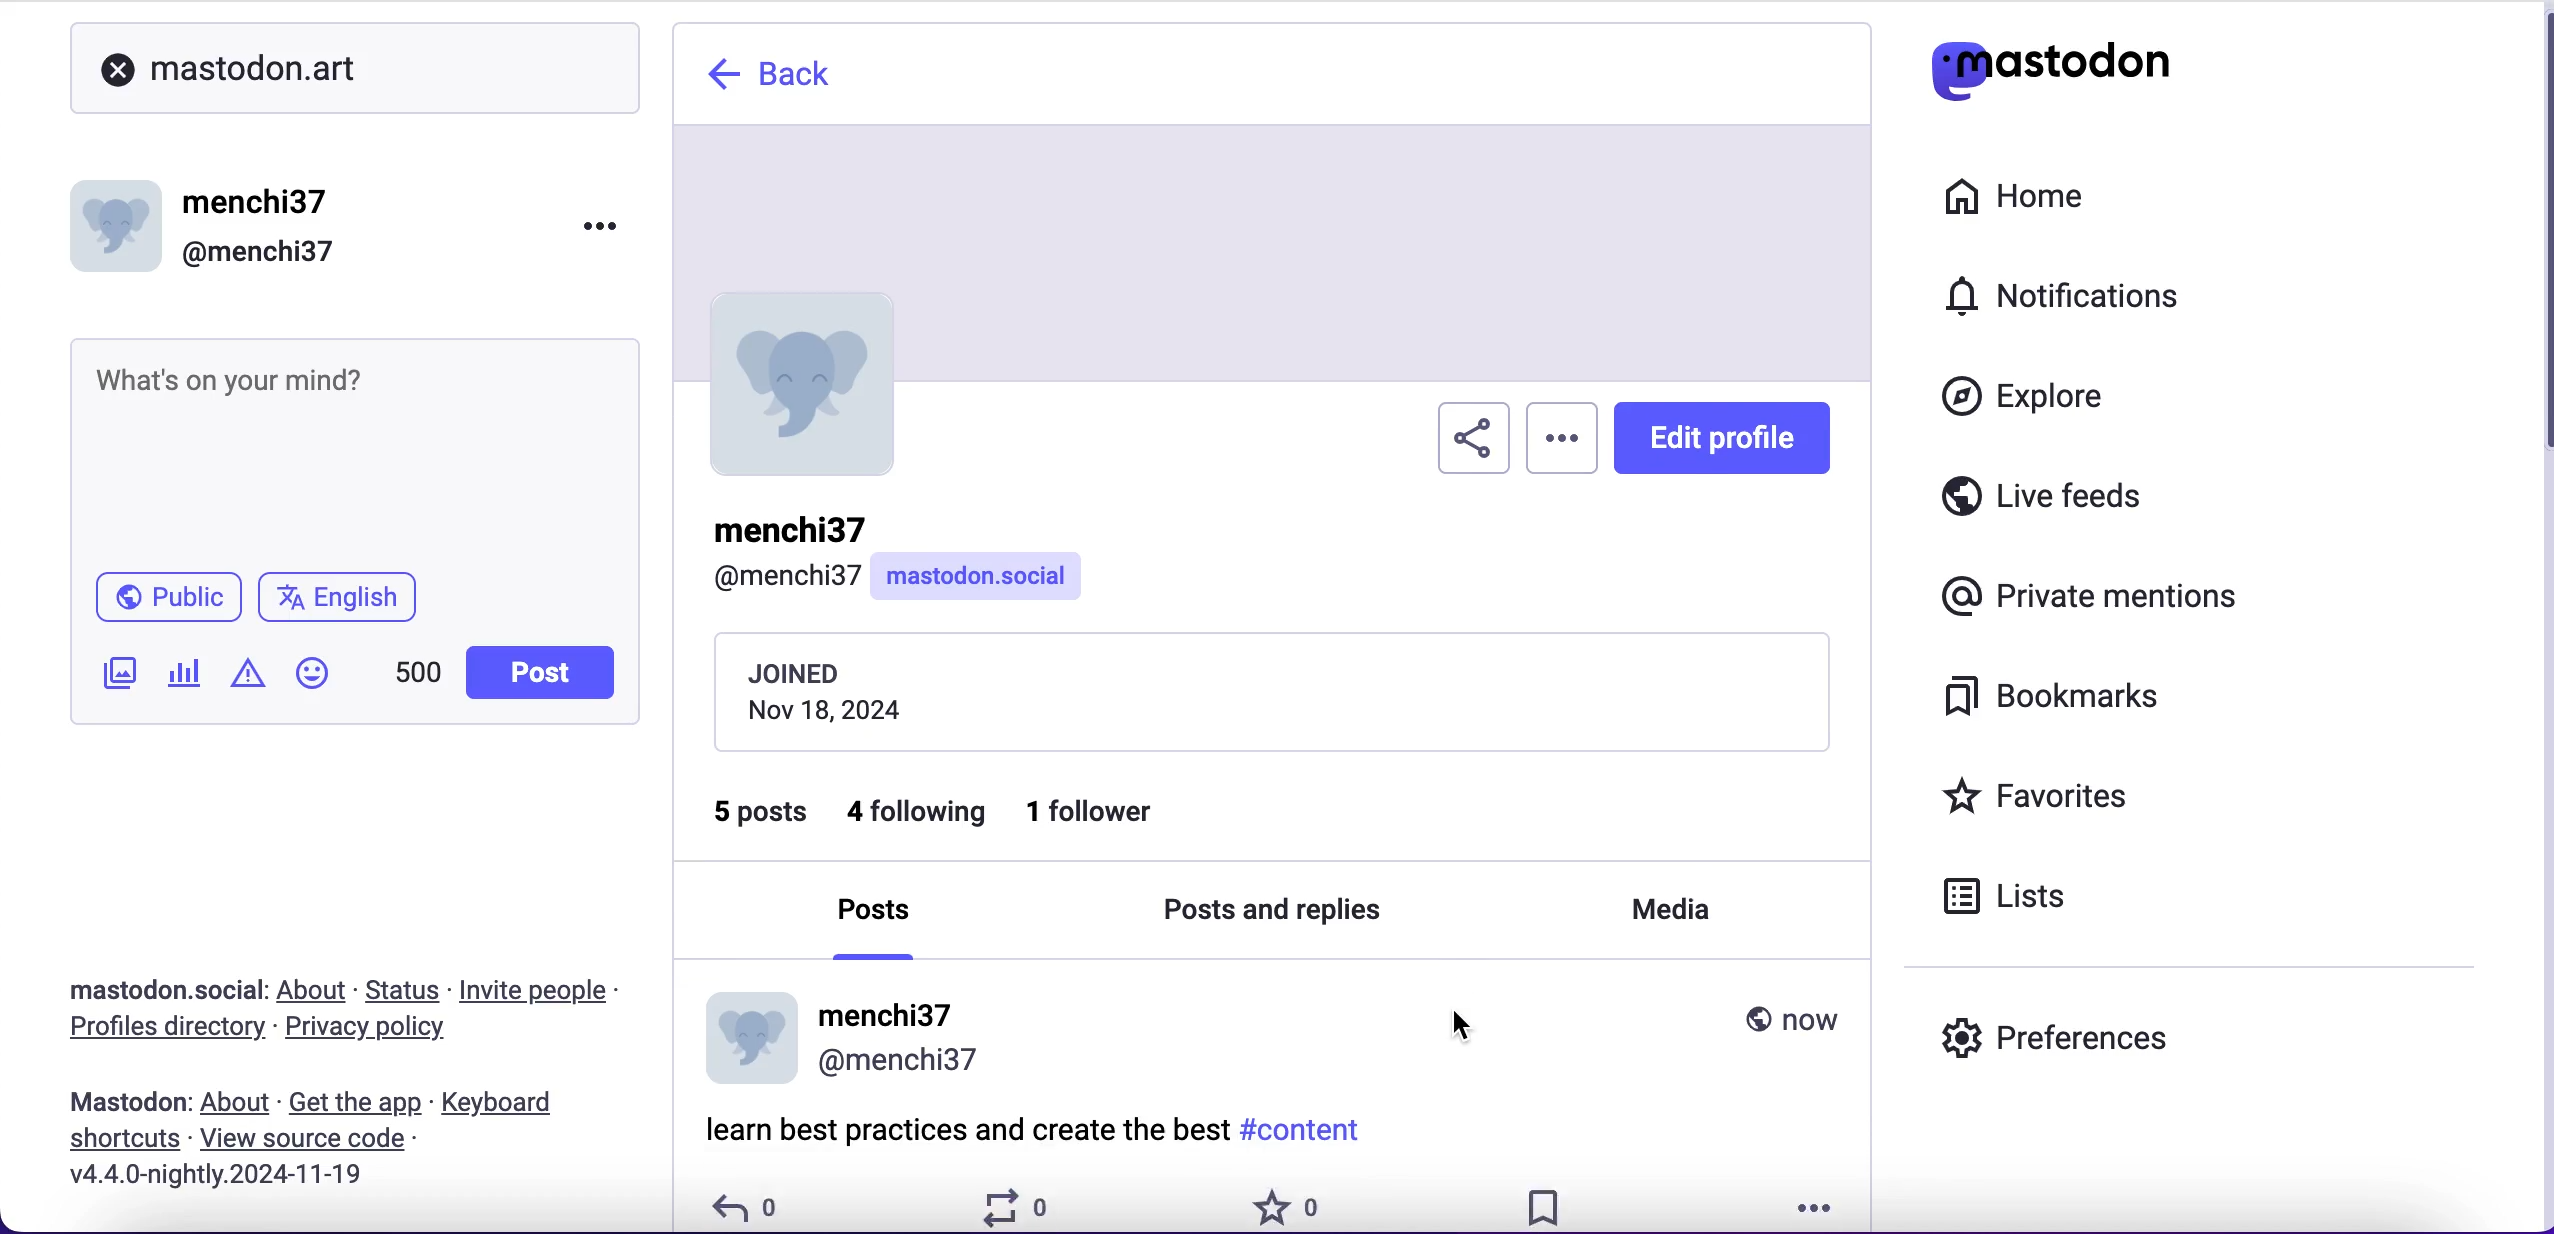 The height and width of the screenshot is (1234, 2554). I want to click on joining date, so click(1271, 694).